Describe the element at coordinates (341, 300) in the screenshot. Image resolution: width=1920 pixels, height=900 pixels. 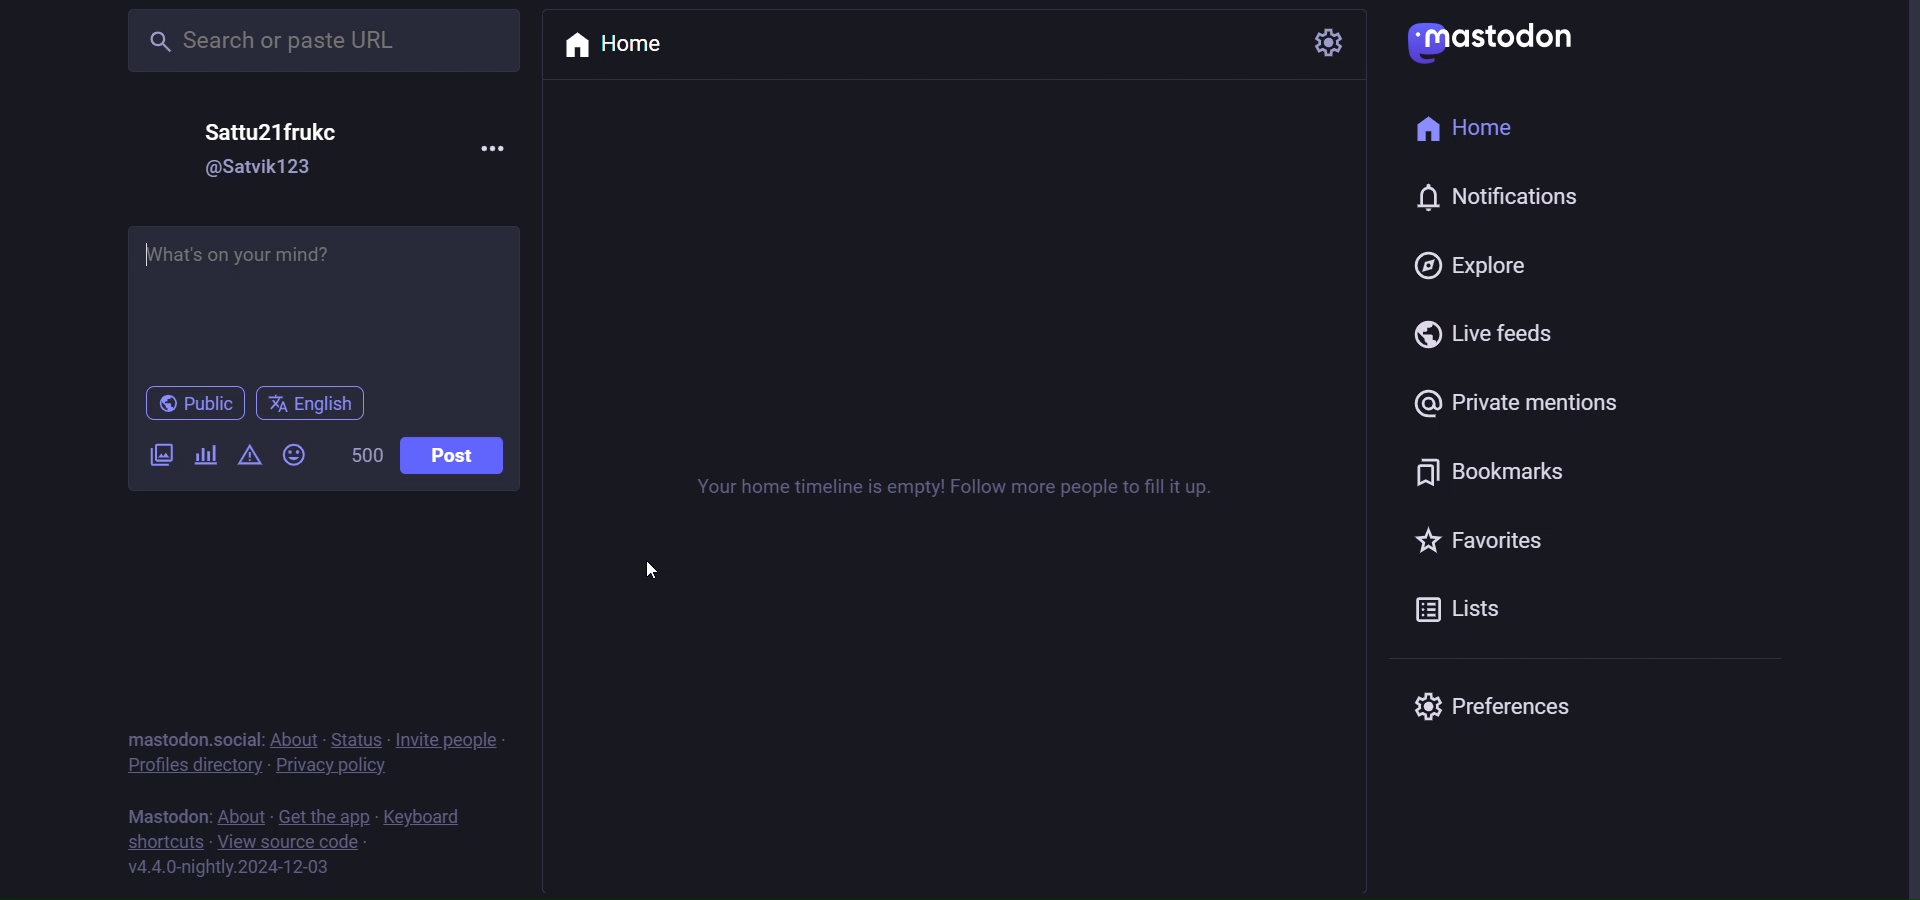
I see `write here` at that location.